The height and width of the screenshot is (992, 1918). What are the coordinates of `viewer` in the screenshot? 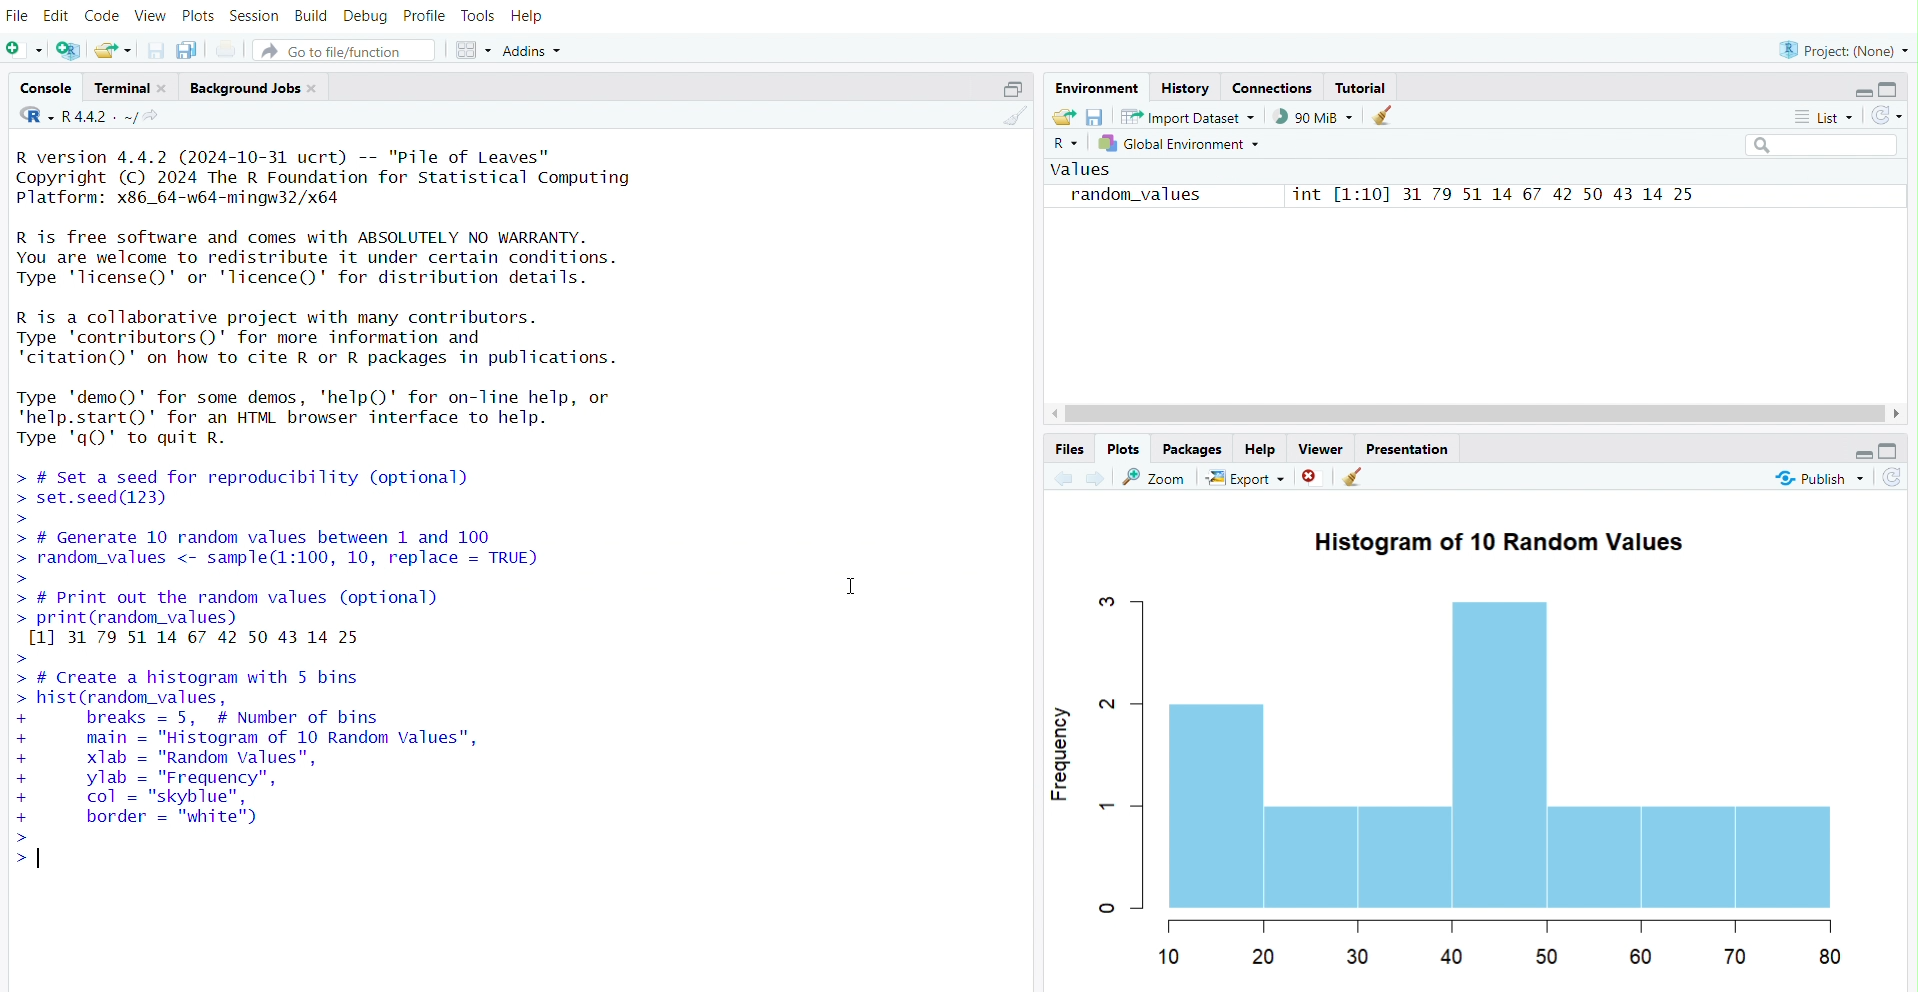 It's located at (1323, 449).